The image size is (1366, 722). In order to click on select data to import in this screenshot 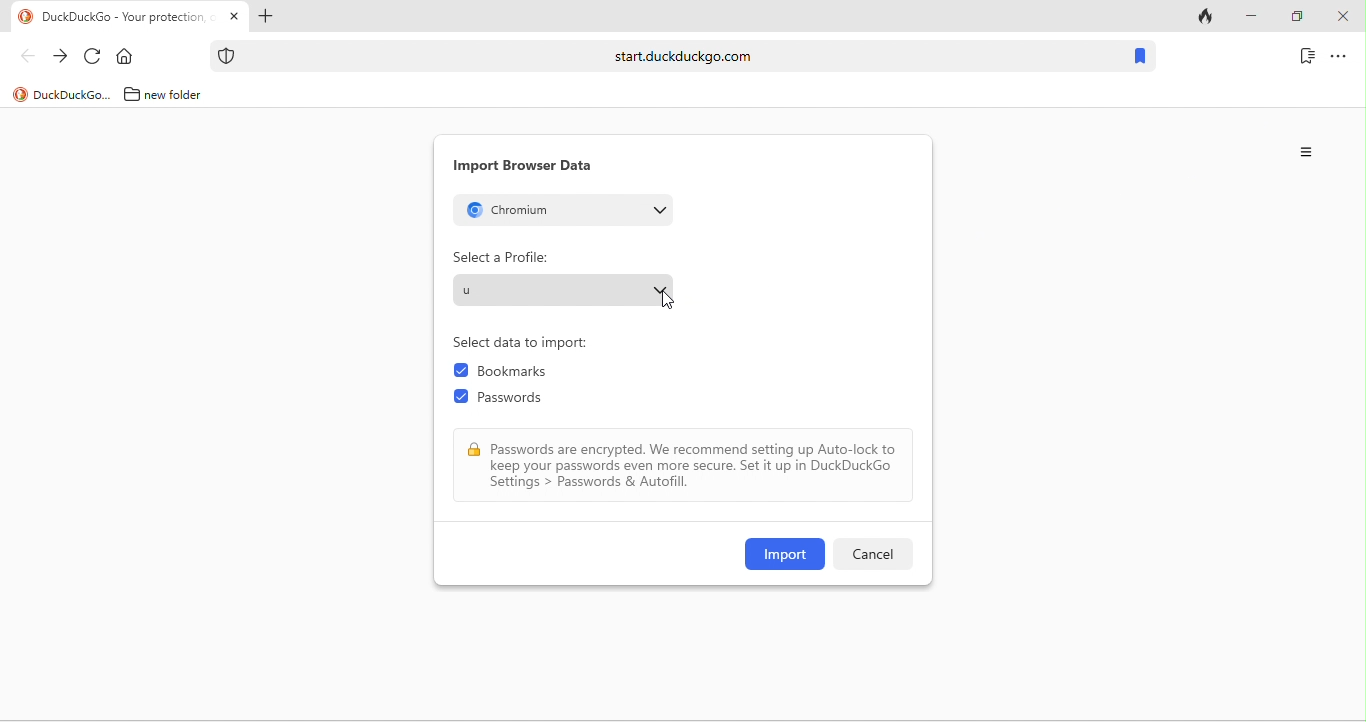, I will do `click(528, 343)`.